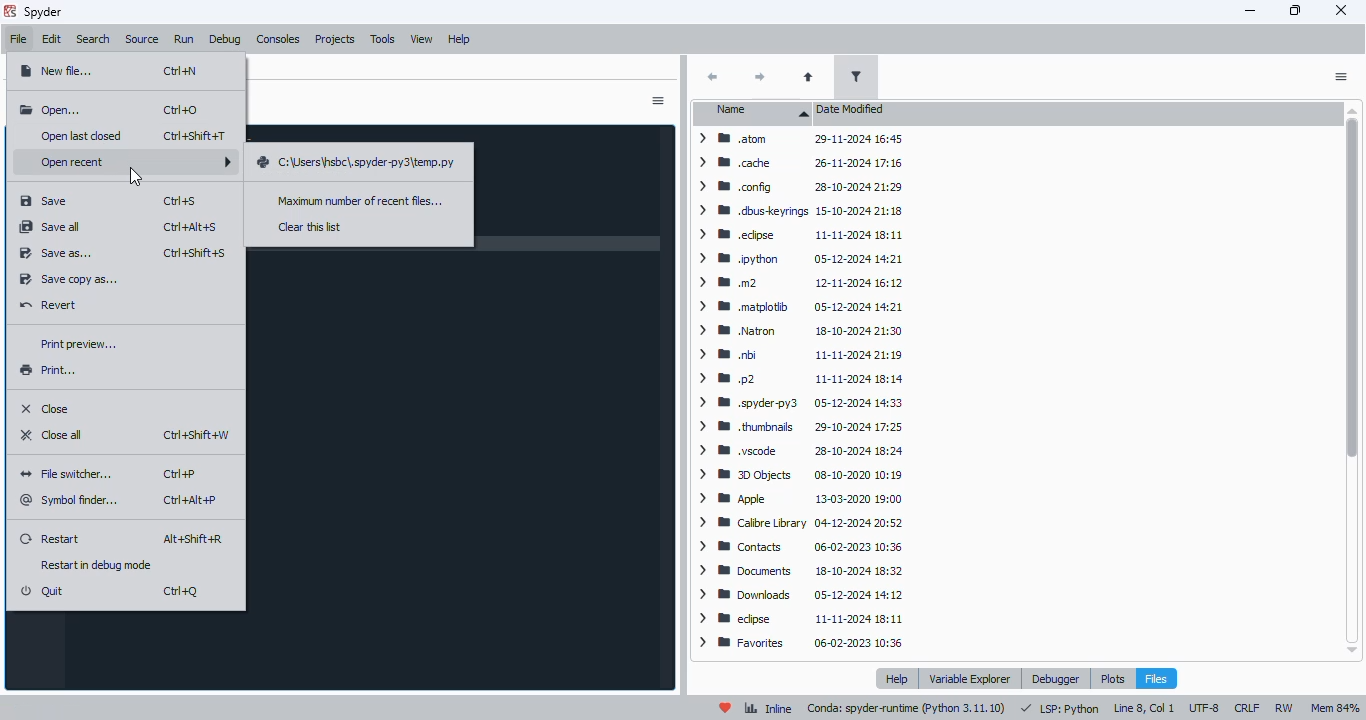 Image resolution: width=1366 pixels, height=720 pixels. What do you see at coordinates (43, 592) in the screenshot?
I see `quit` at bounding box center [43, 592].